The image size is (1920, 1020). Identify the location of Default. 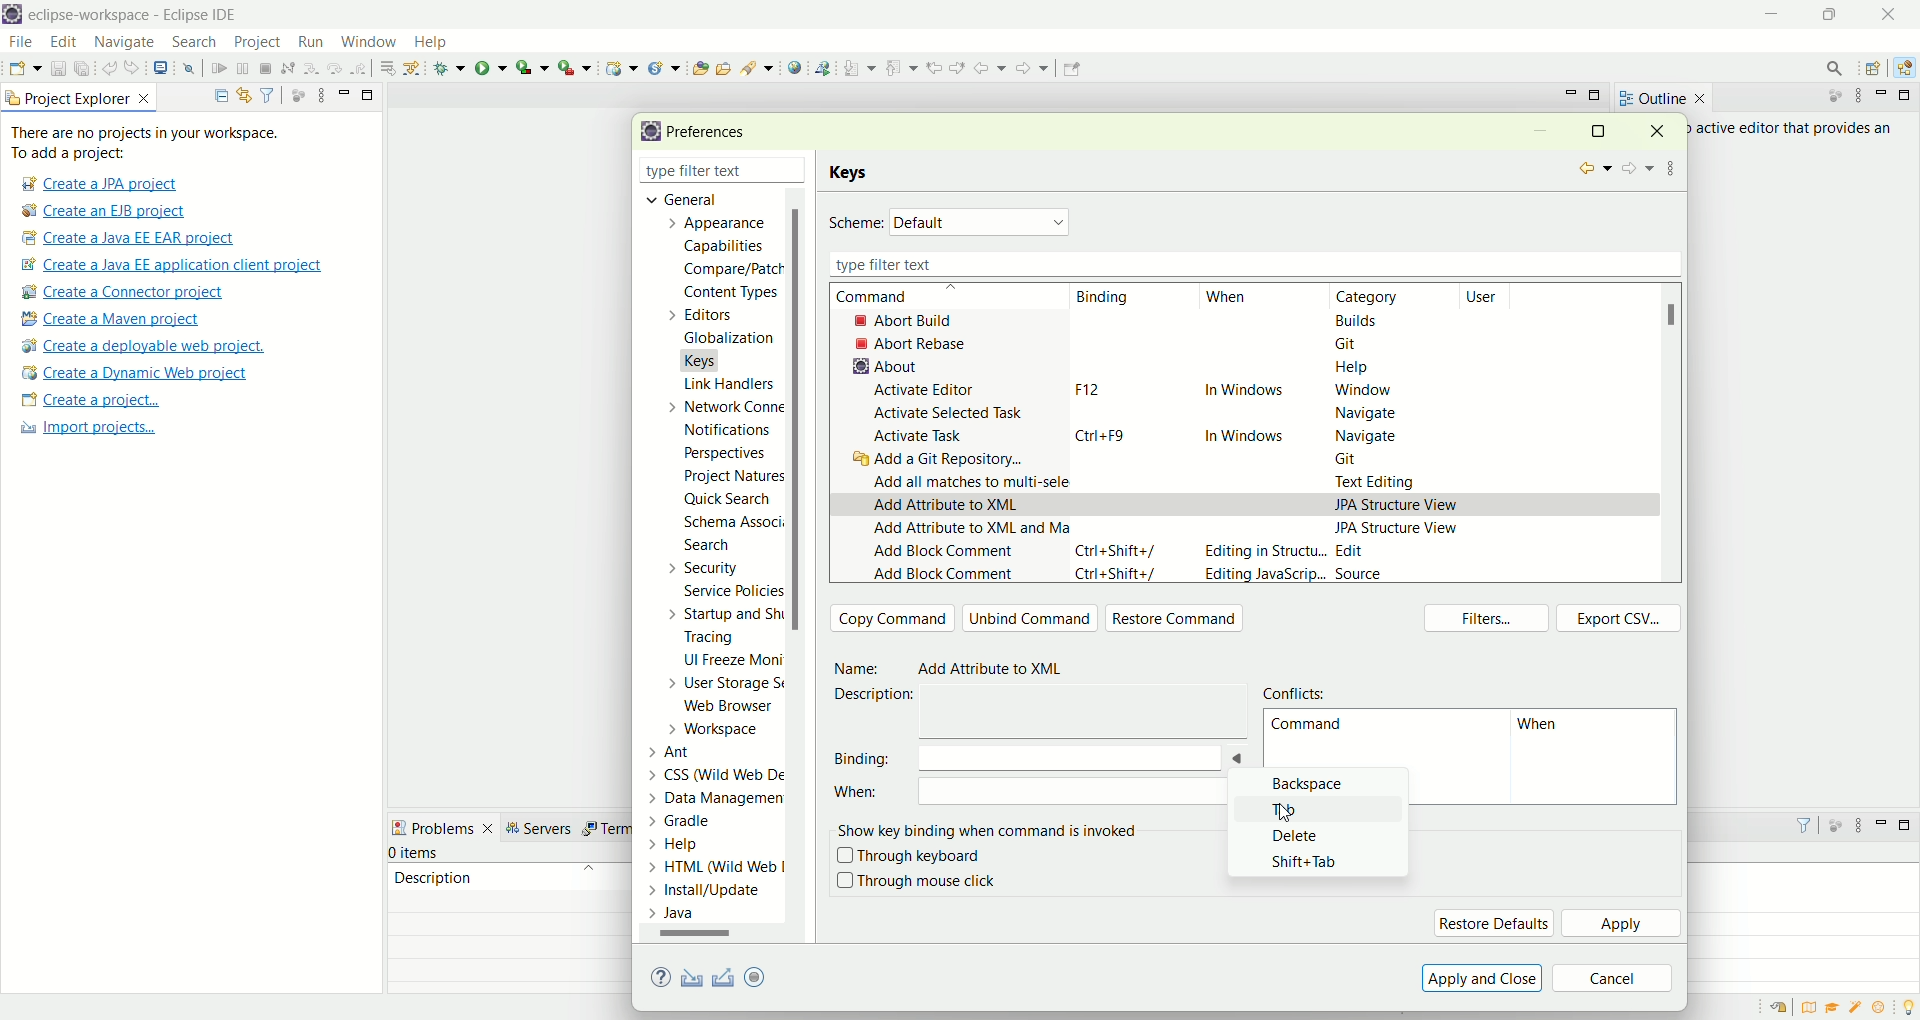
(982, 221).